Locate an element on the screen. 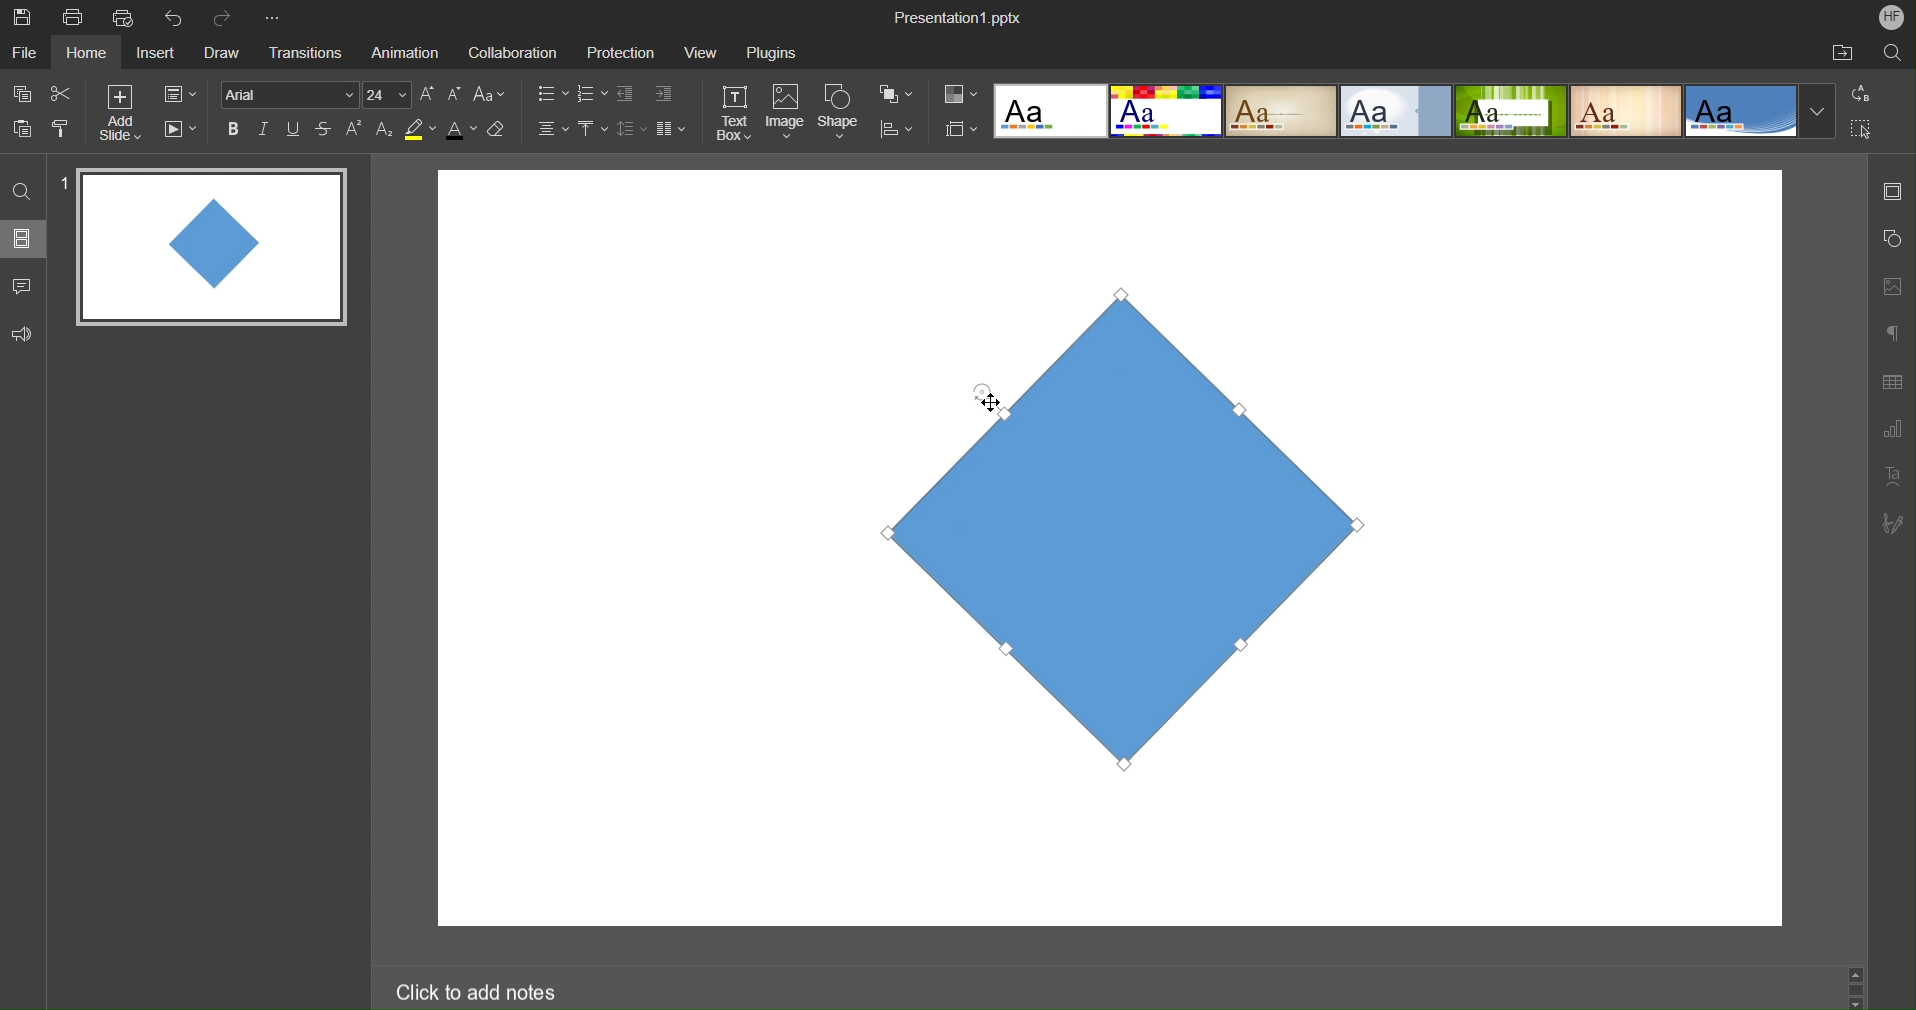 Image resolution: width=1916 pixels, height=1010 pixels. Number List is located at coordinates (593, 94).